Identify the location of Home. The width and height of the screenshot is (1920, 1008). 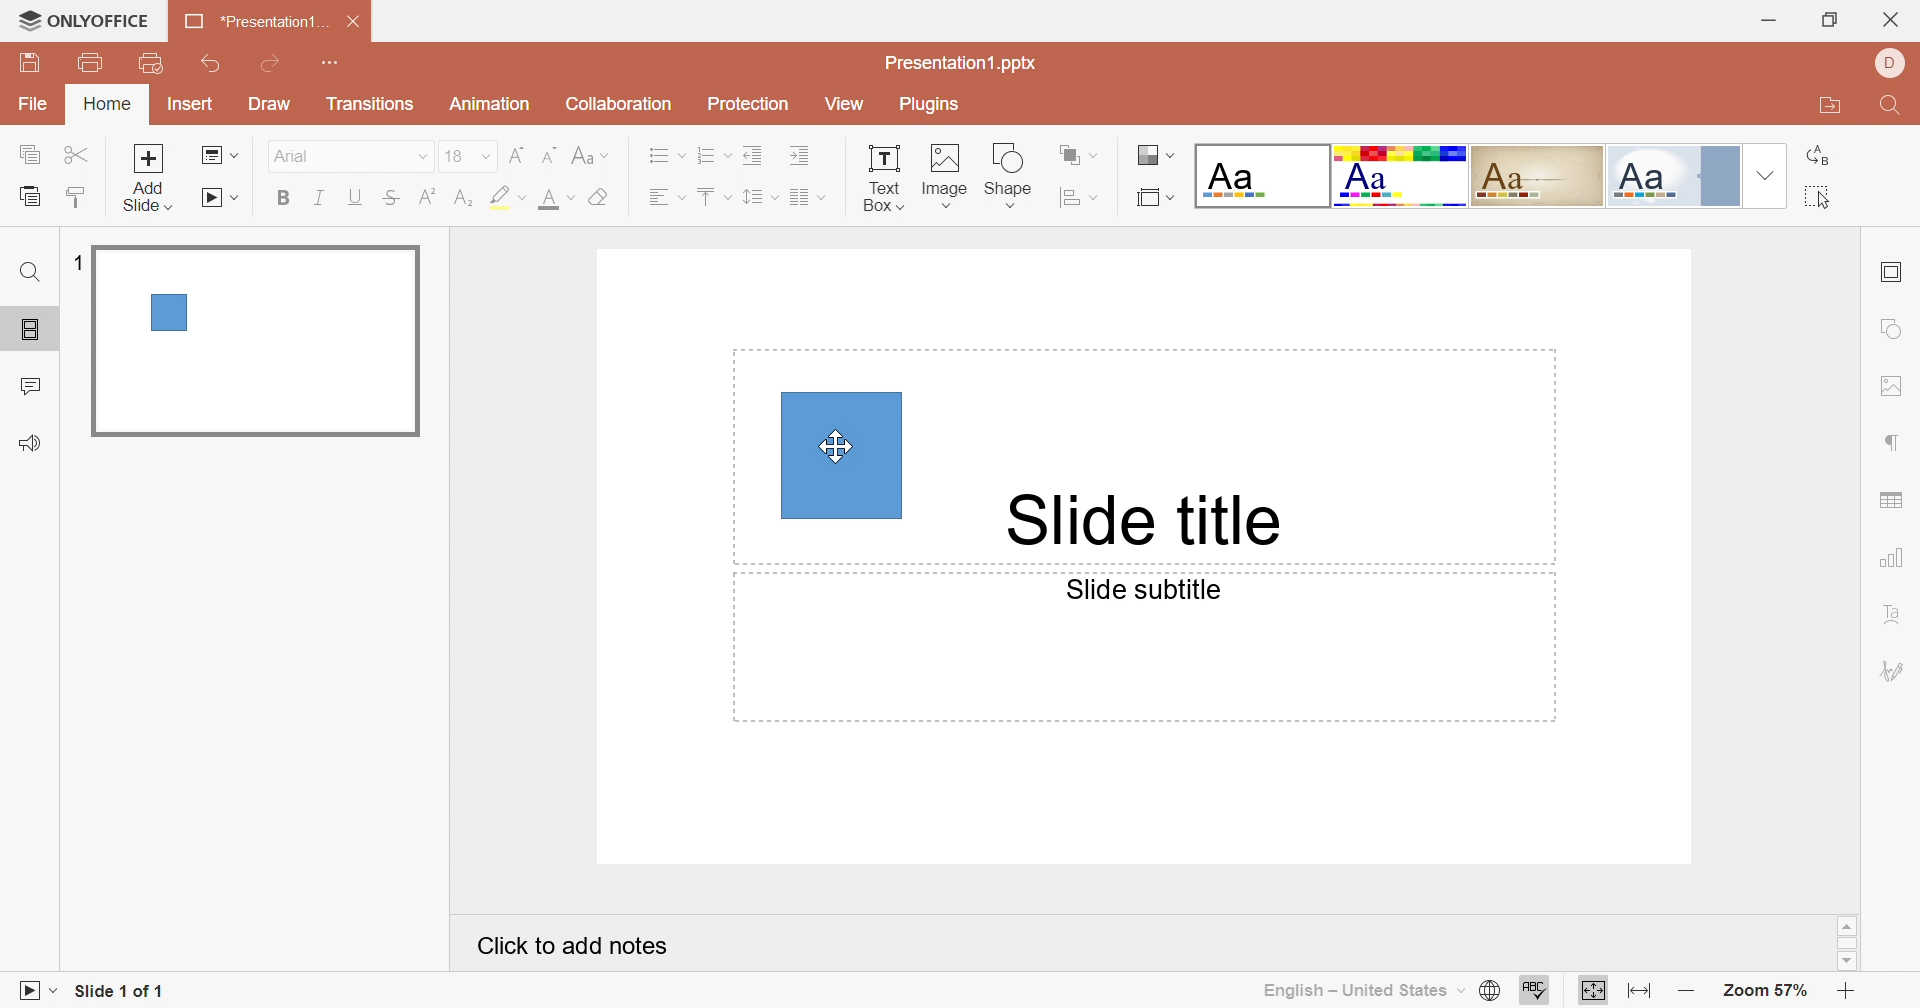
(107, 106).